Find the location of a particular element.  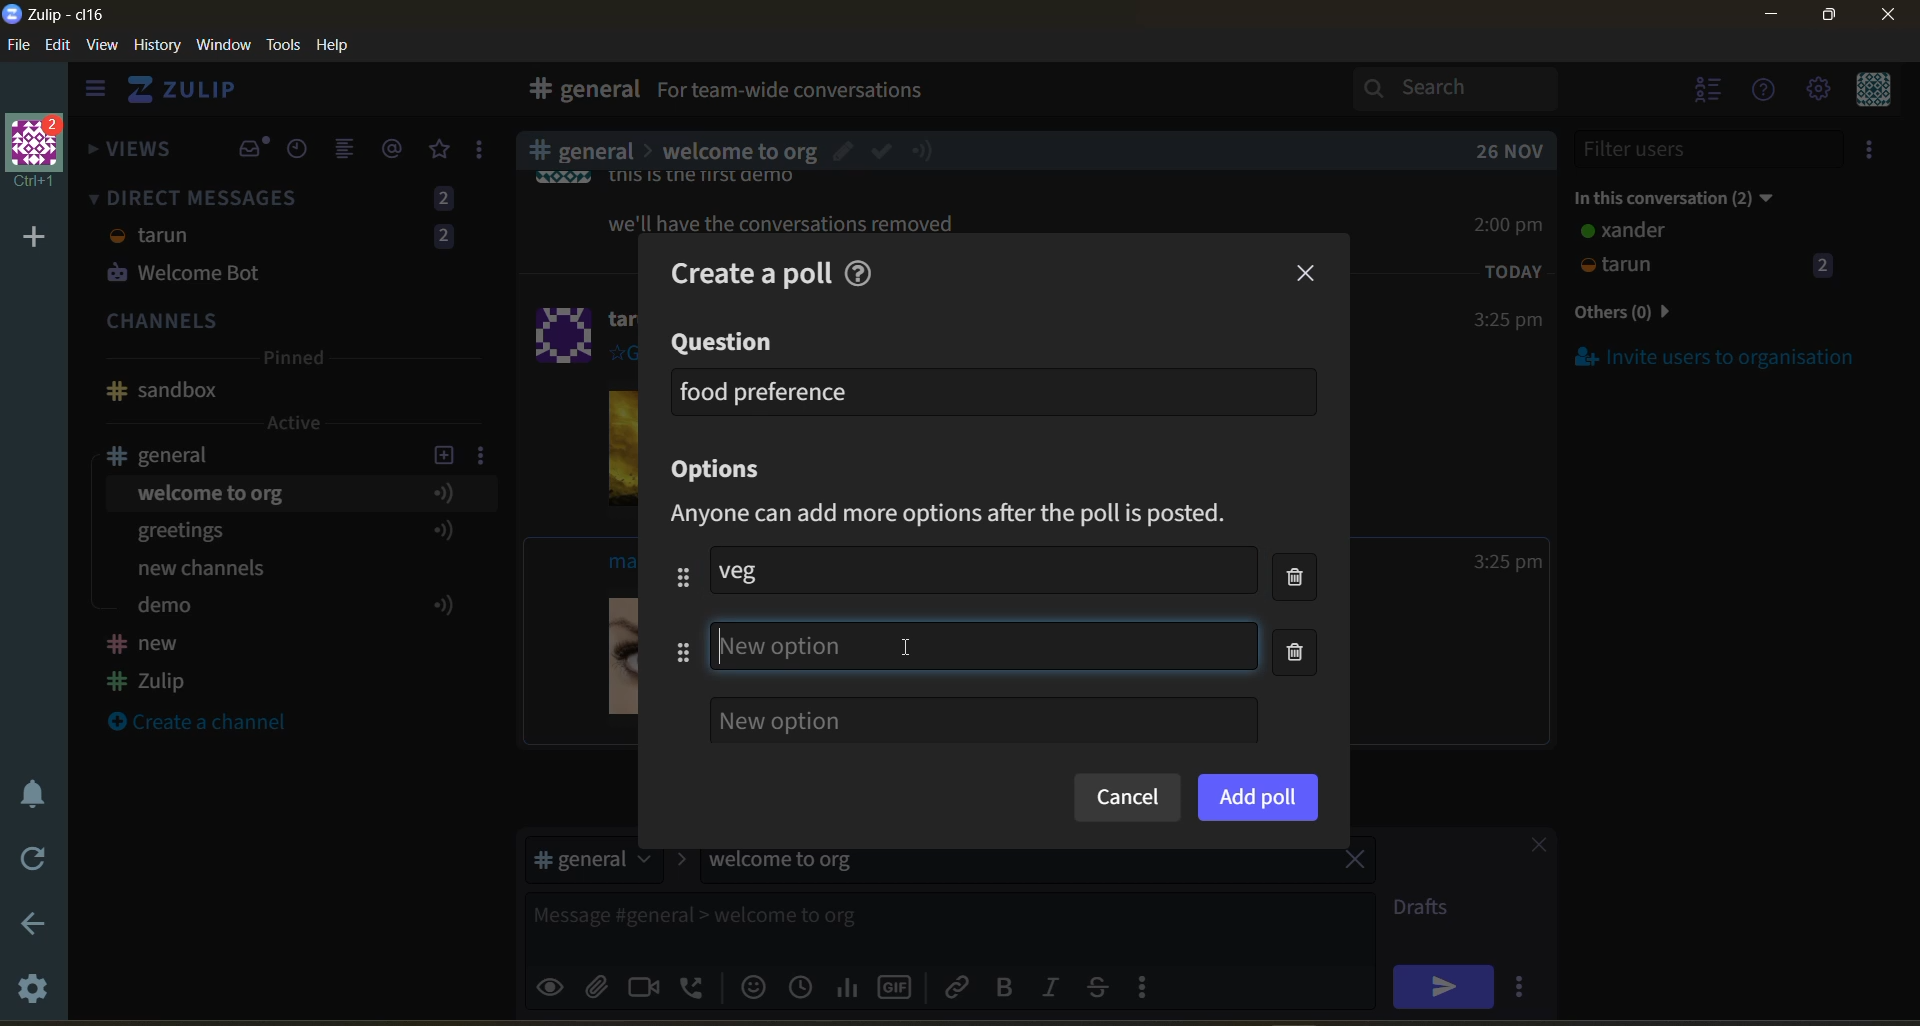

active is located at coordinates (296, 423).